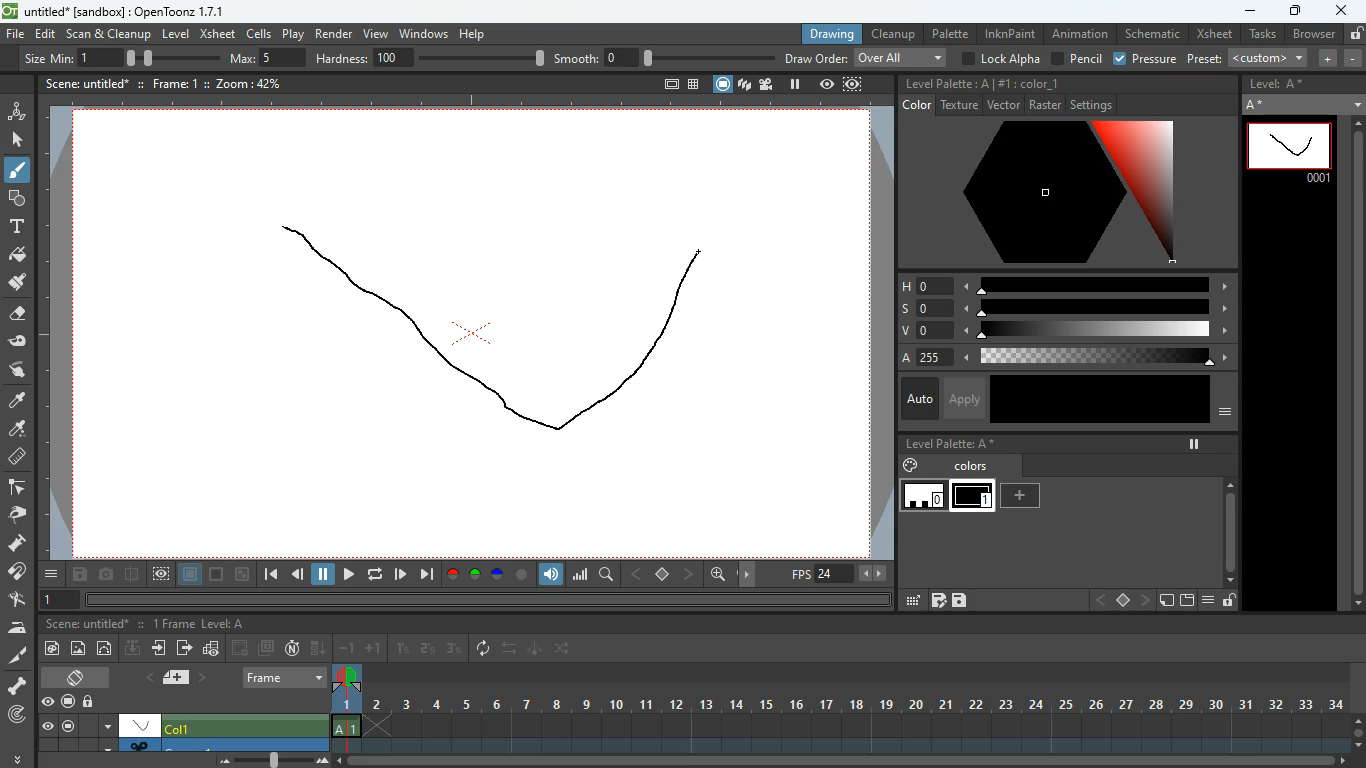 This screenshot has height=768, width=1366. Describe the element at coordinates (1060, 358) in the screenshot. I see `a` at that location.